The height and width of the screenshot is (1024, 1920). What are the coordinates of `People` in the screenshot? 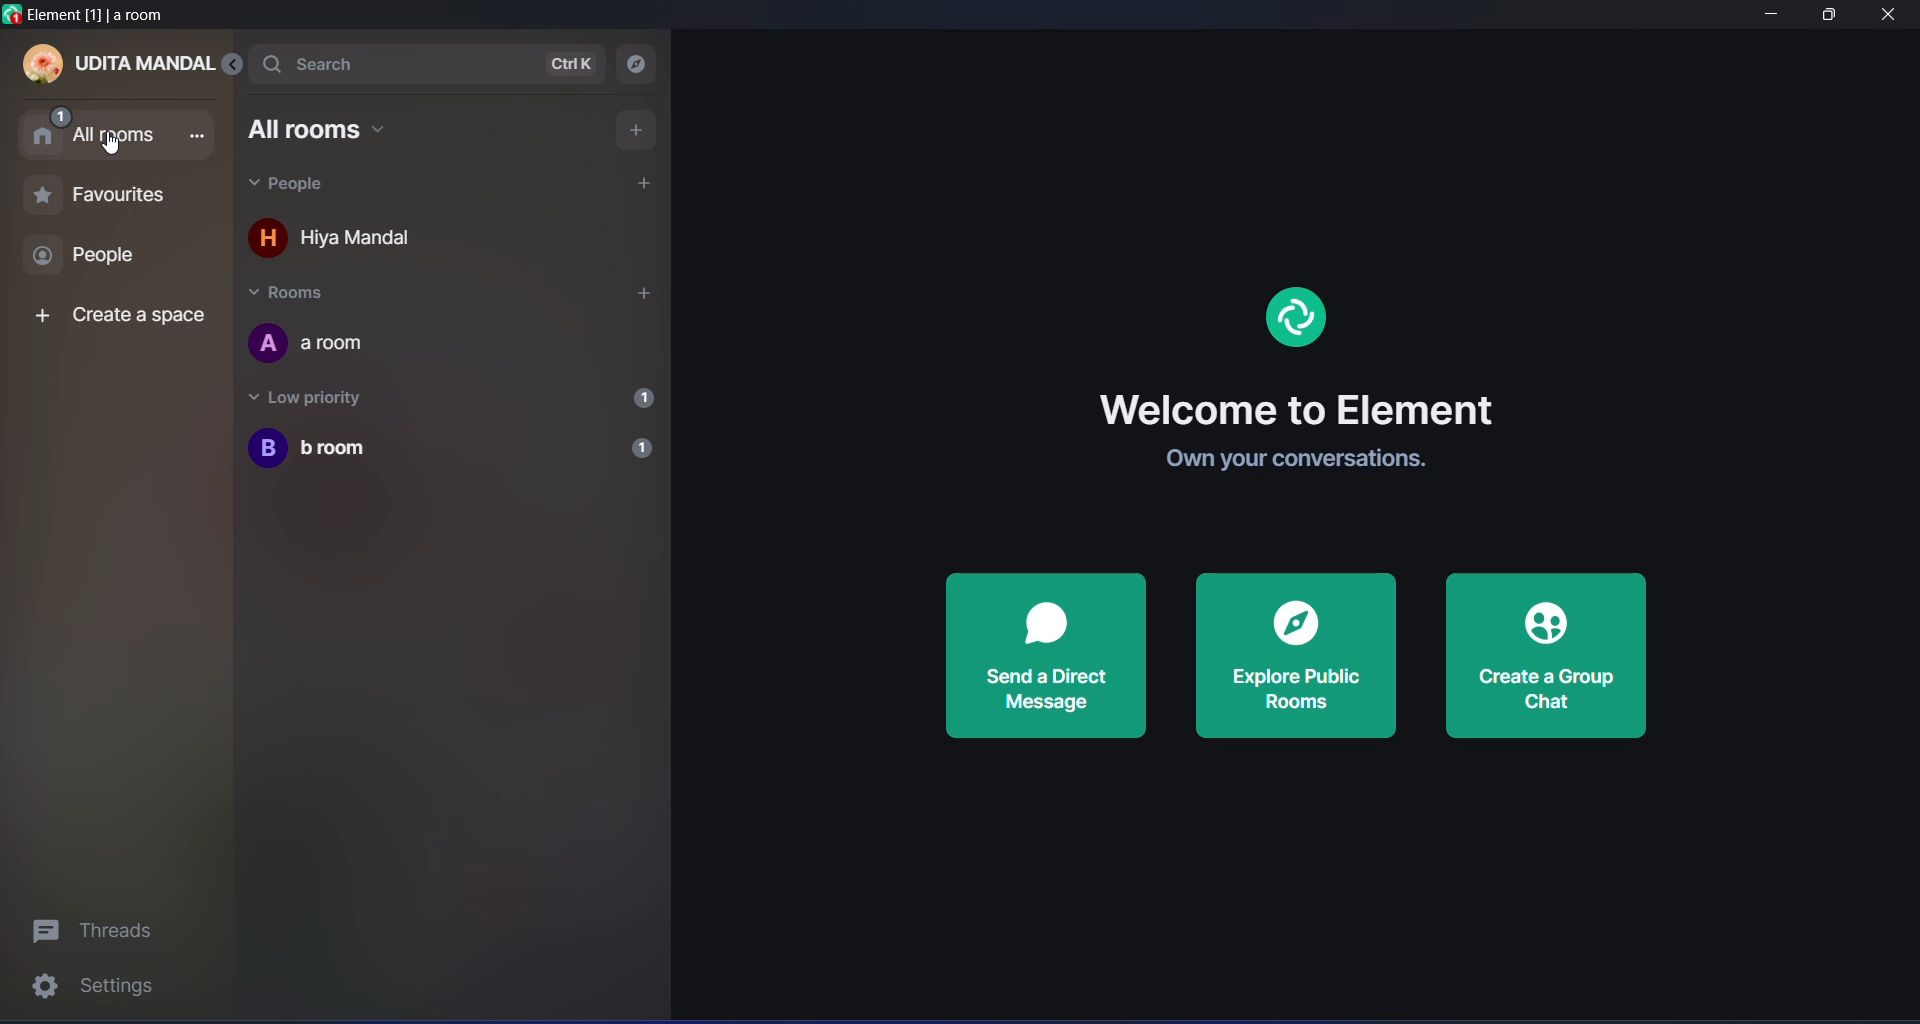 It's located at (295, 185).